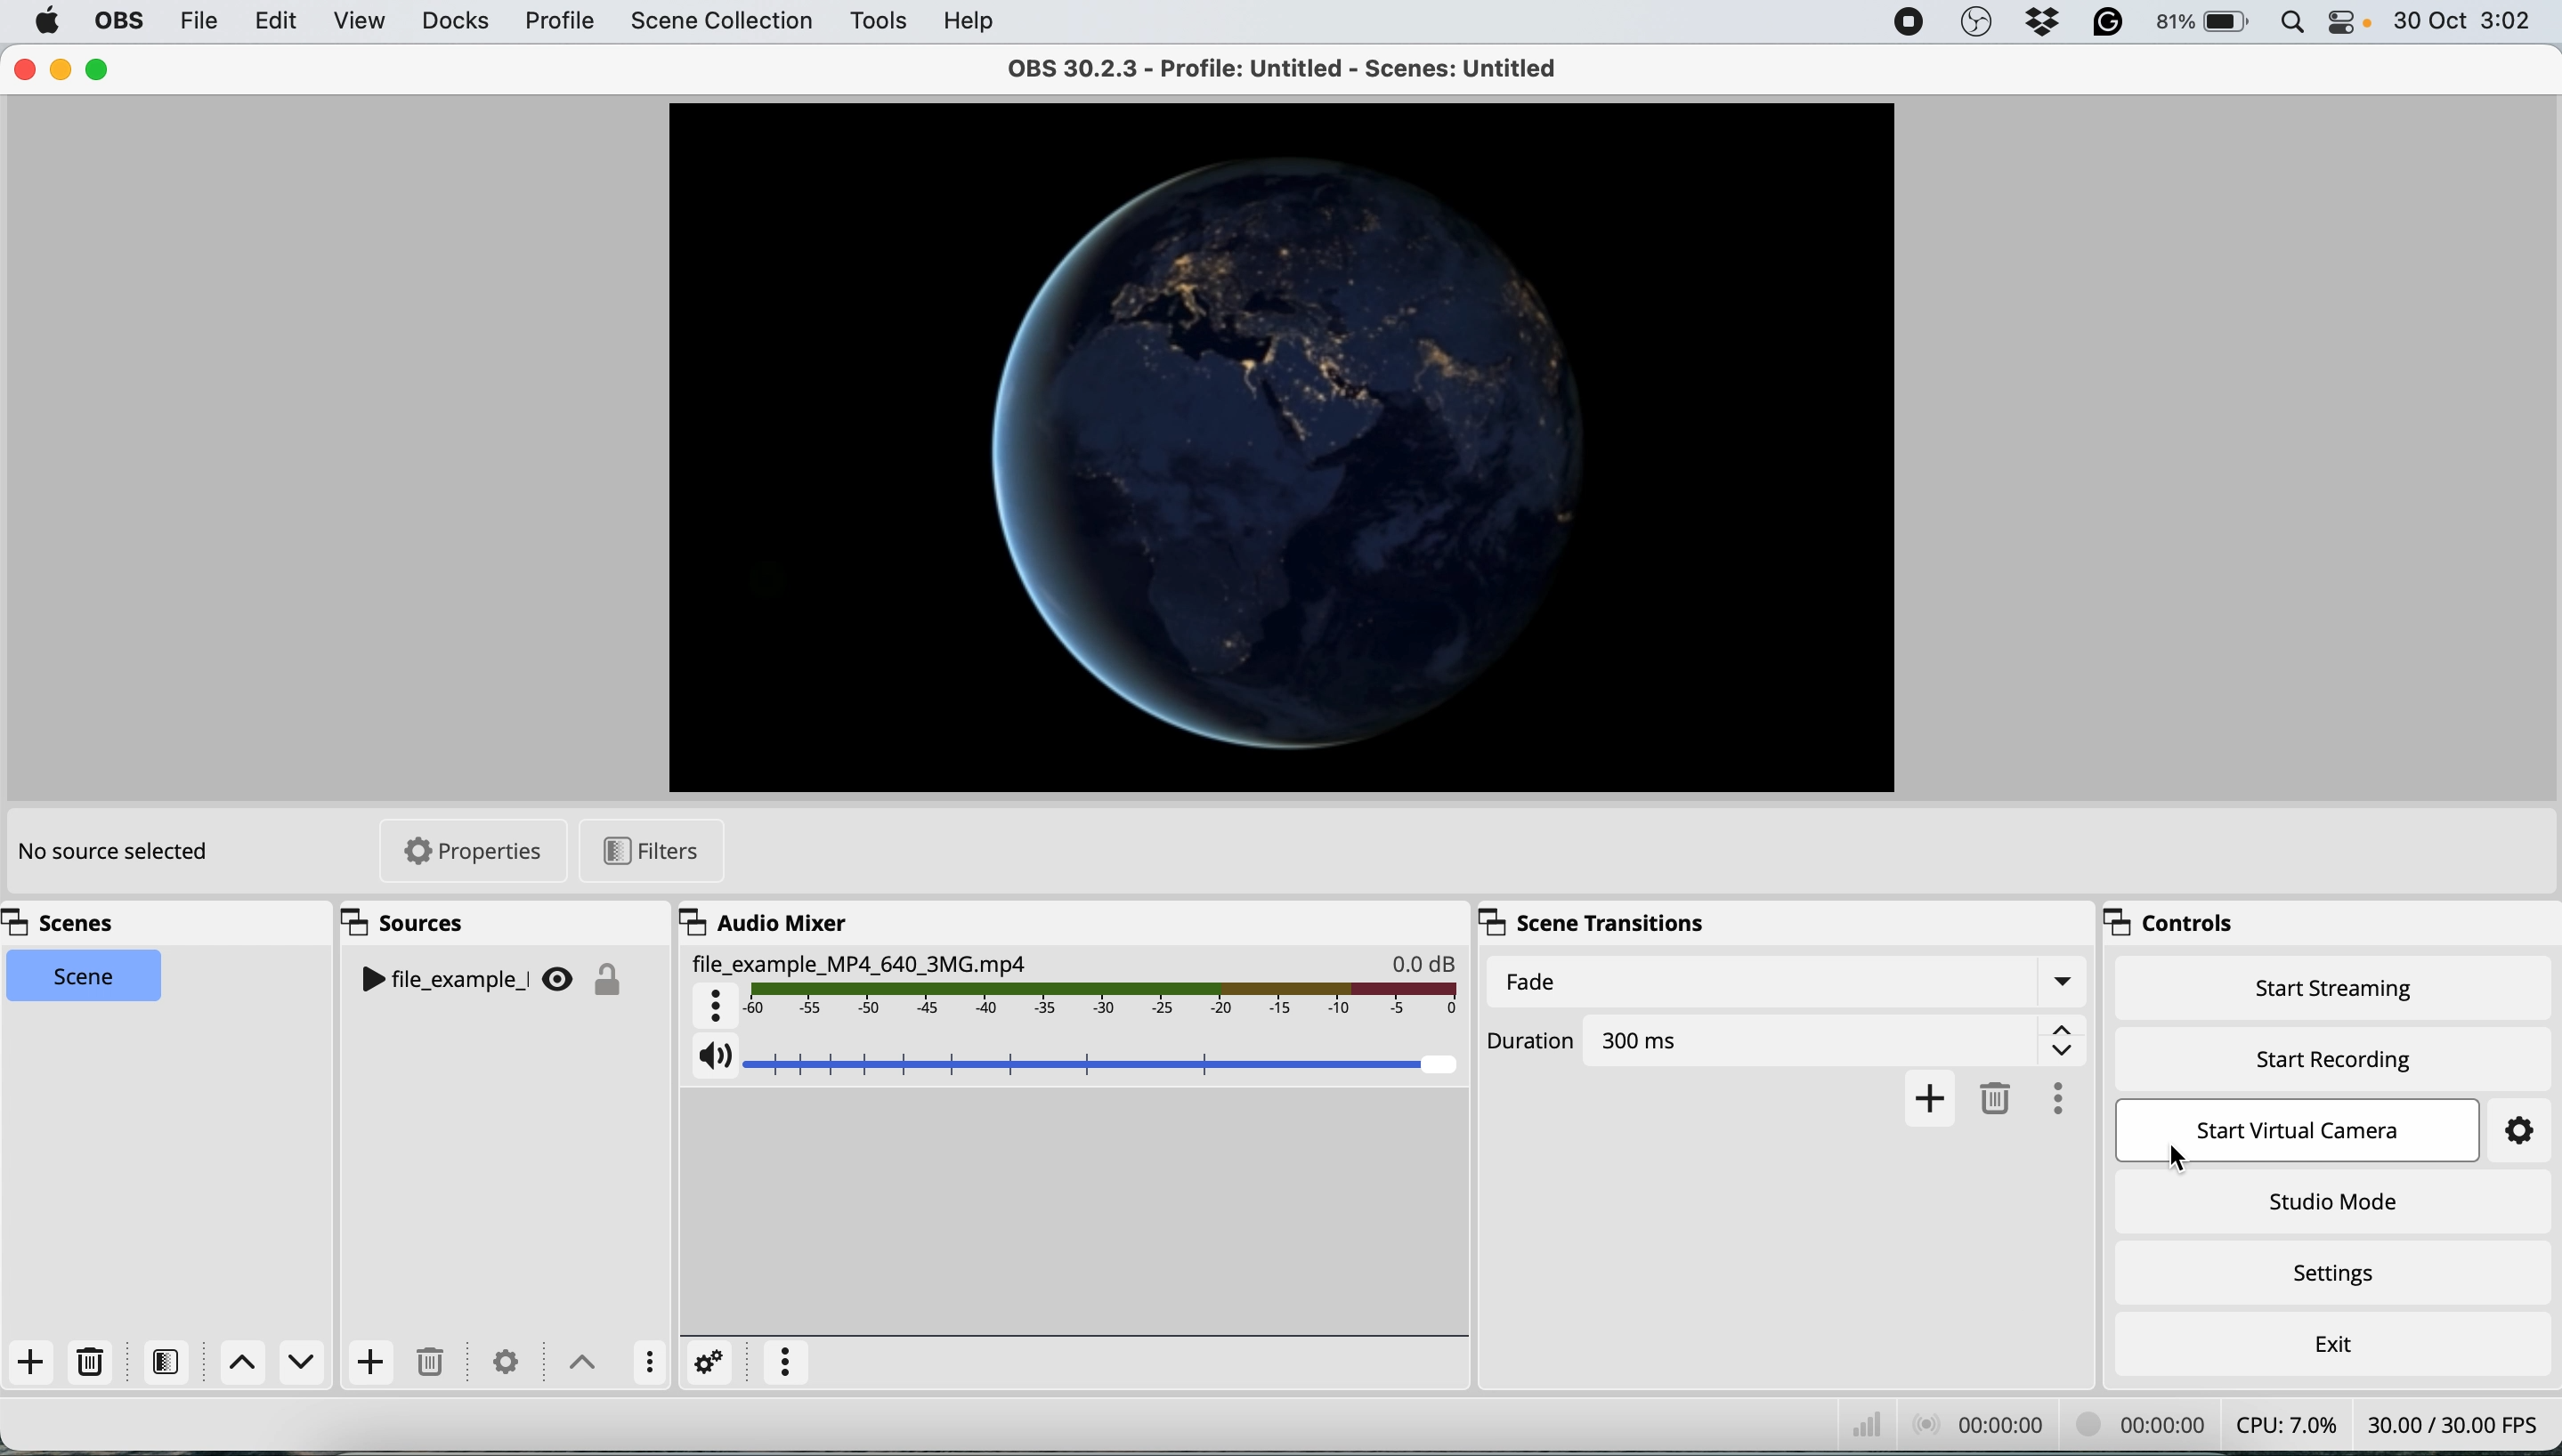 This screenshot has width=2562, height=1456. I want to click on studio mode, so click(2332, 1197).